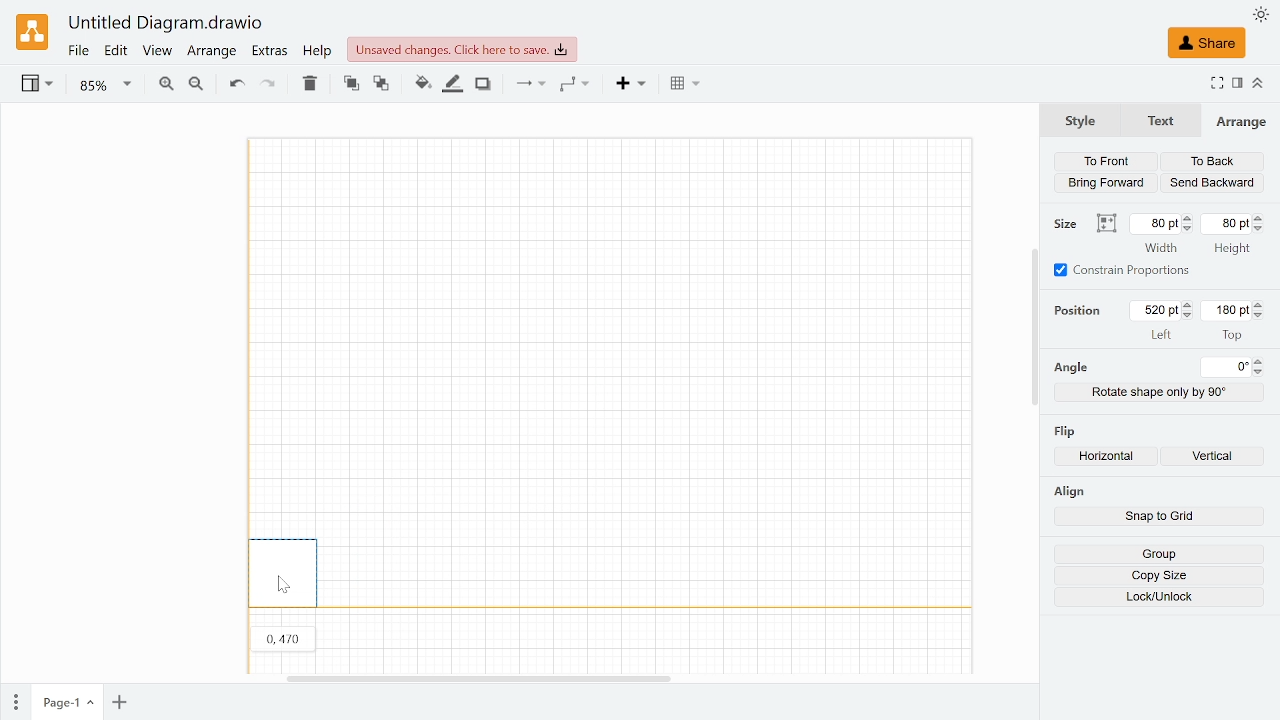 The image size is (1280, 720). I want to click on Group, so click(1158, 554).